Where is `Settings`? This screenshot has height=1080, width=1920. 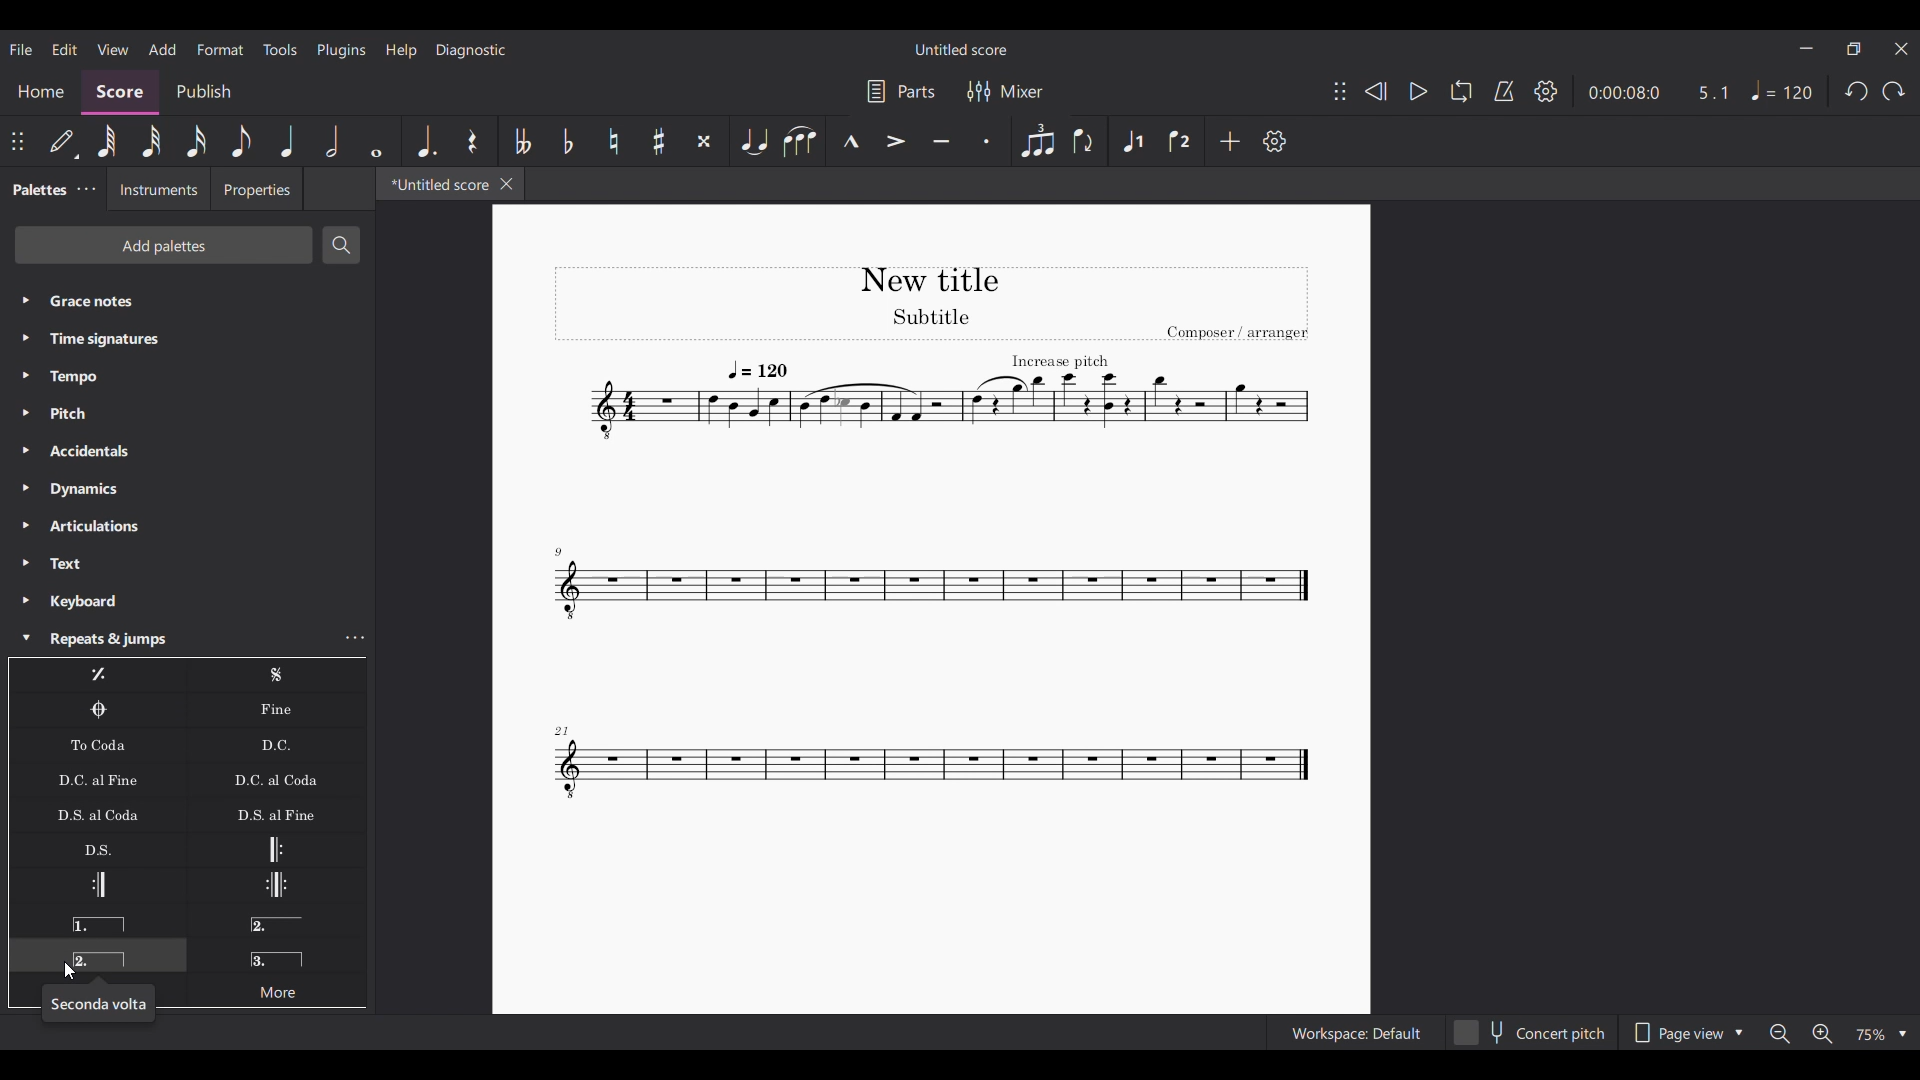 Settings is located at coordinates (1275, 141).